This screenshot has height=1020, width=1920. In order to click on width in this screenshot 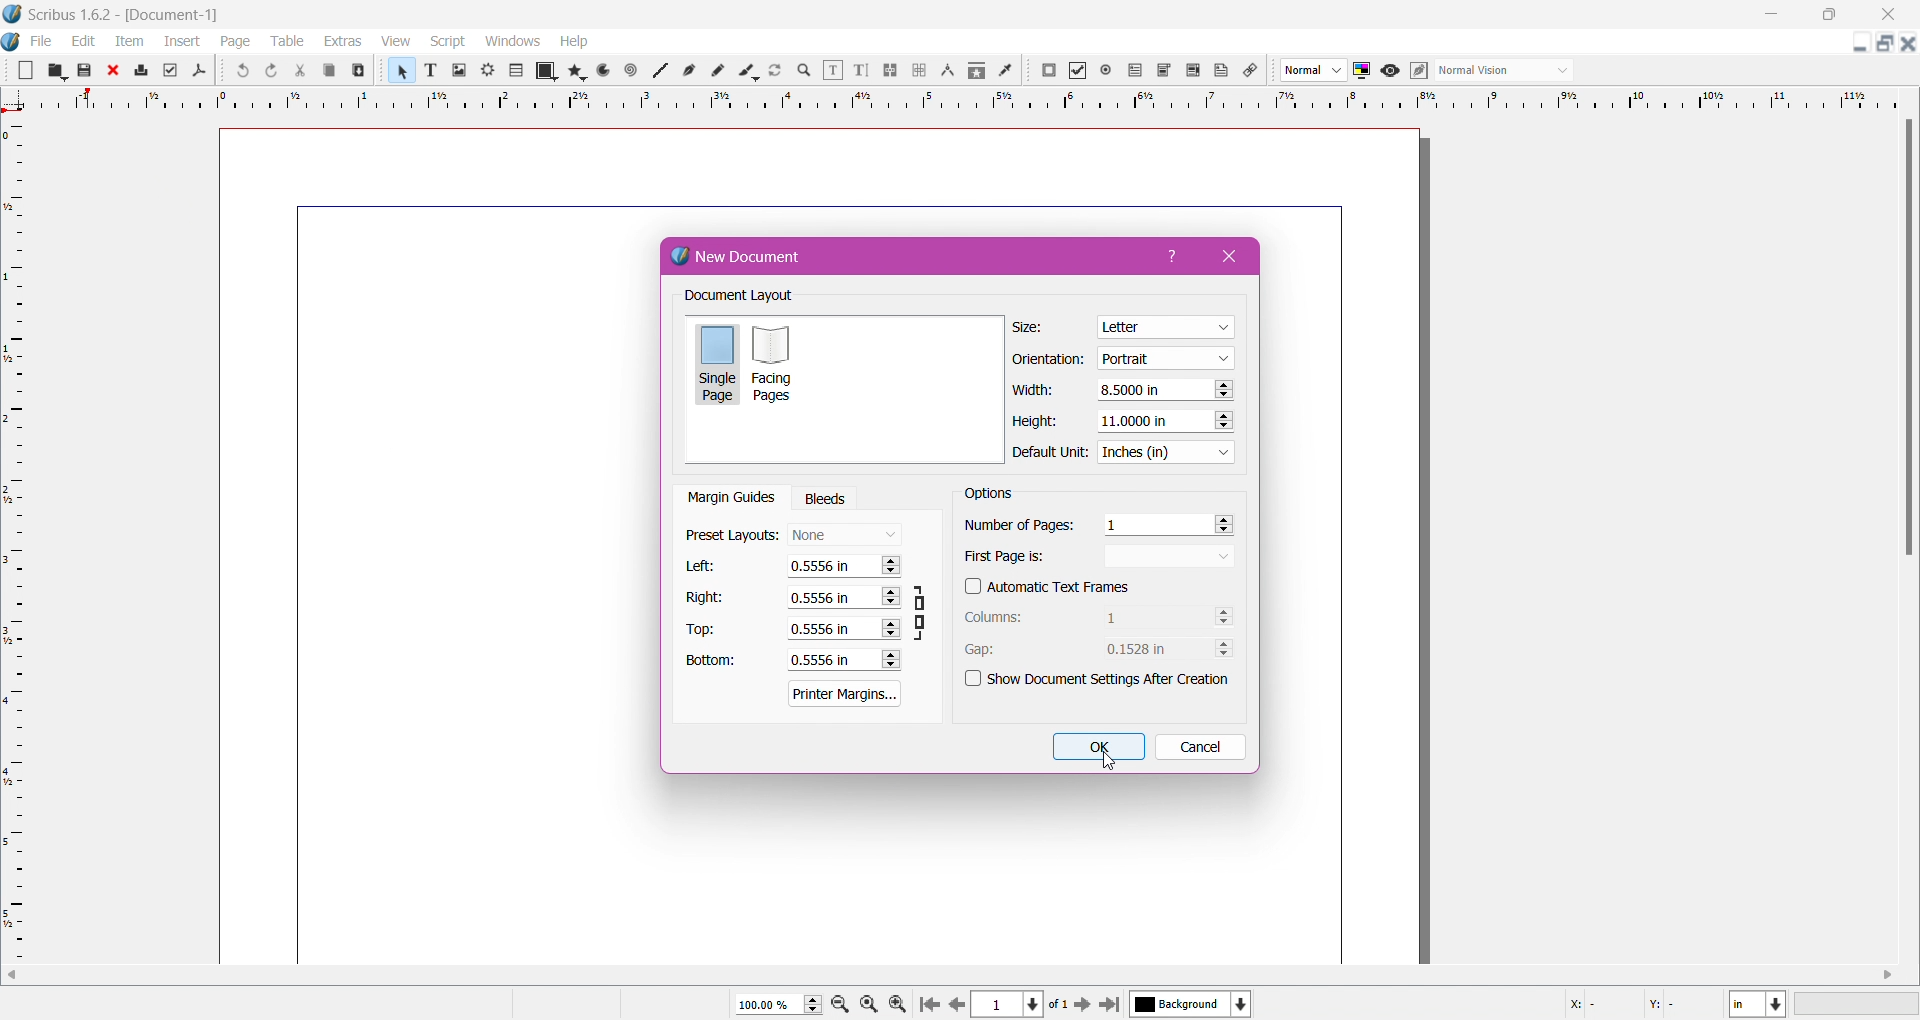, I will do `click(1035, 388)`.